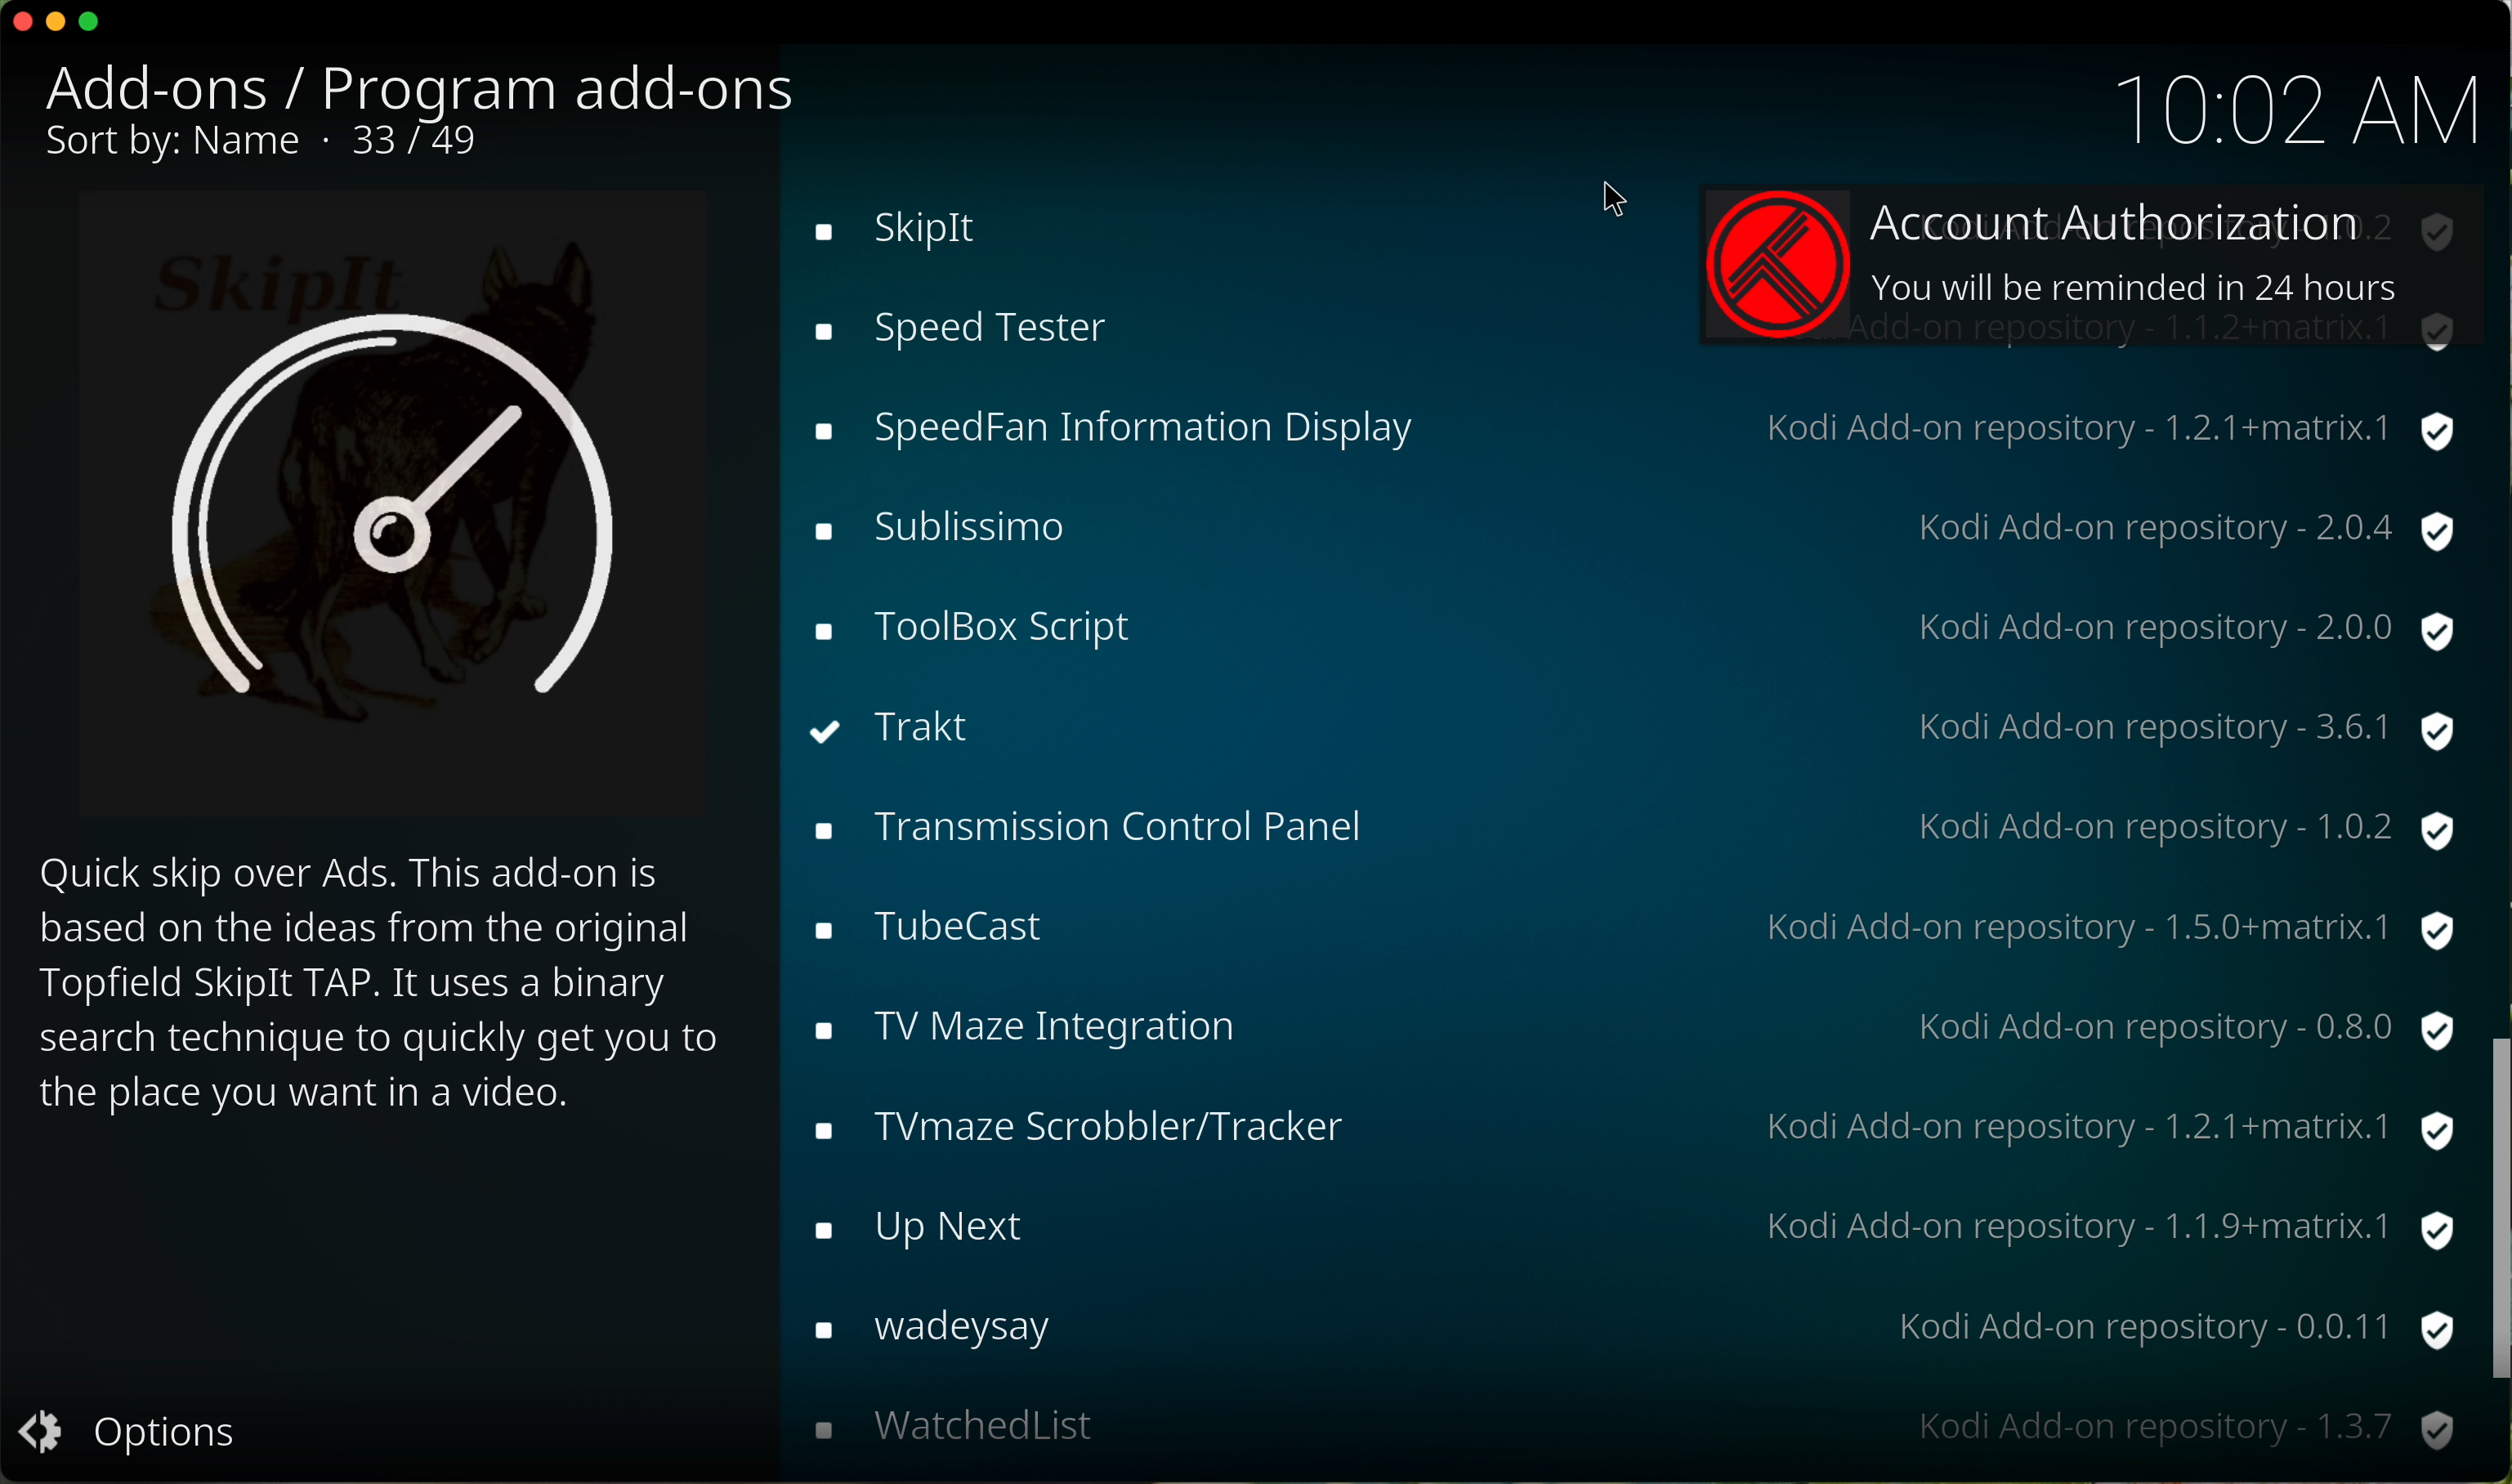  I want to click on toolbox script, so click(1177, 229).